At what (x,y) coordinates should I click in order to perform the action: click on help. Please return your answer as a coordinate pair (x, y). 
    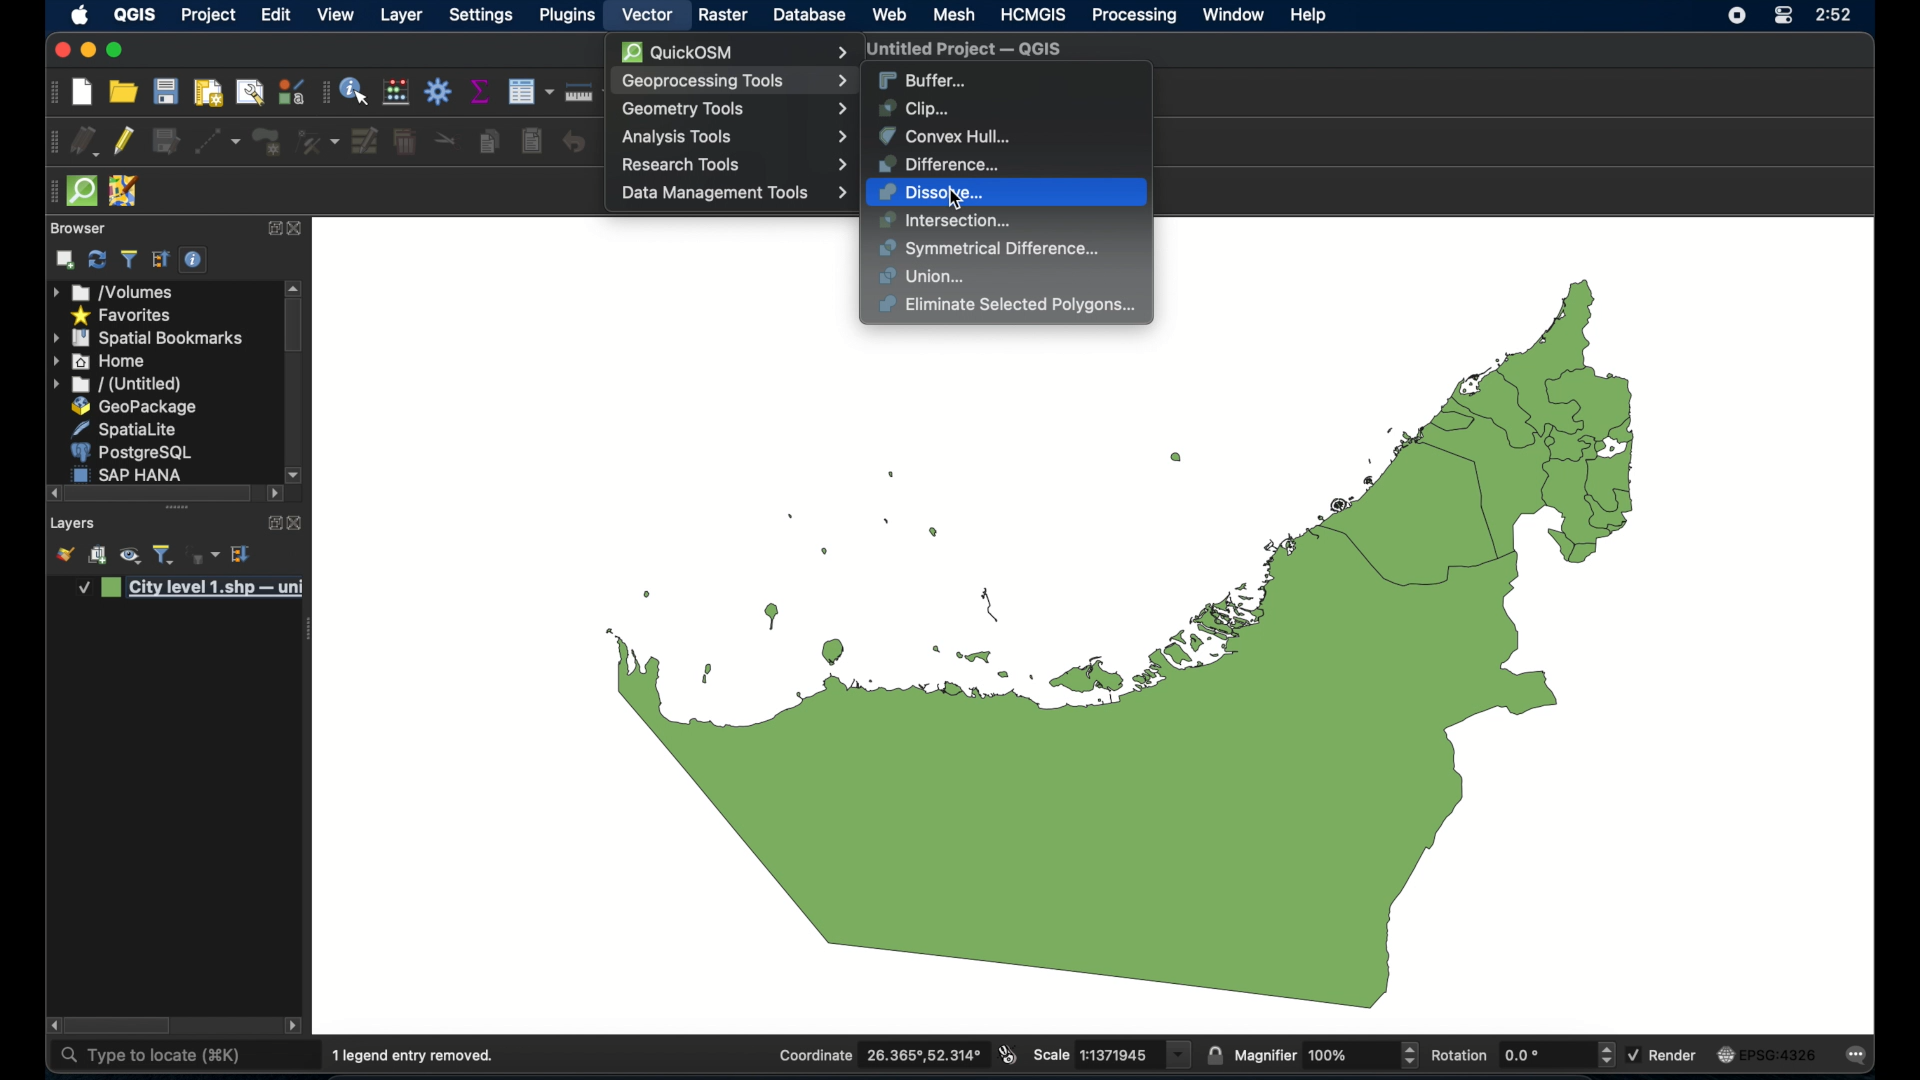
    Looking at the image, I should click on (1311, 16).